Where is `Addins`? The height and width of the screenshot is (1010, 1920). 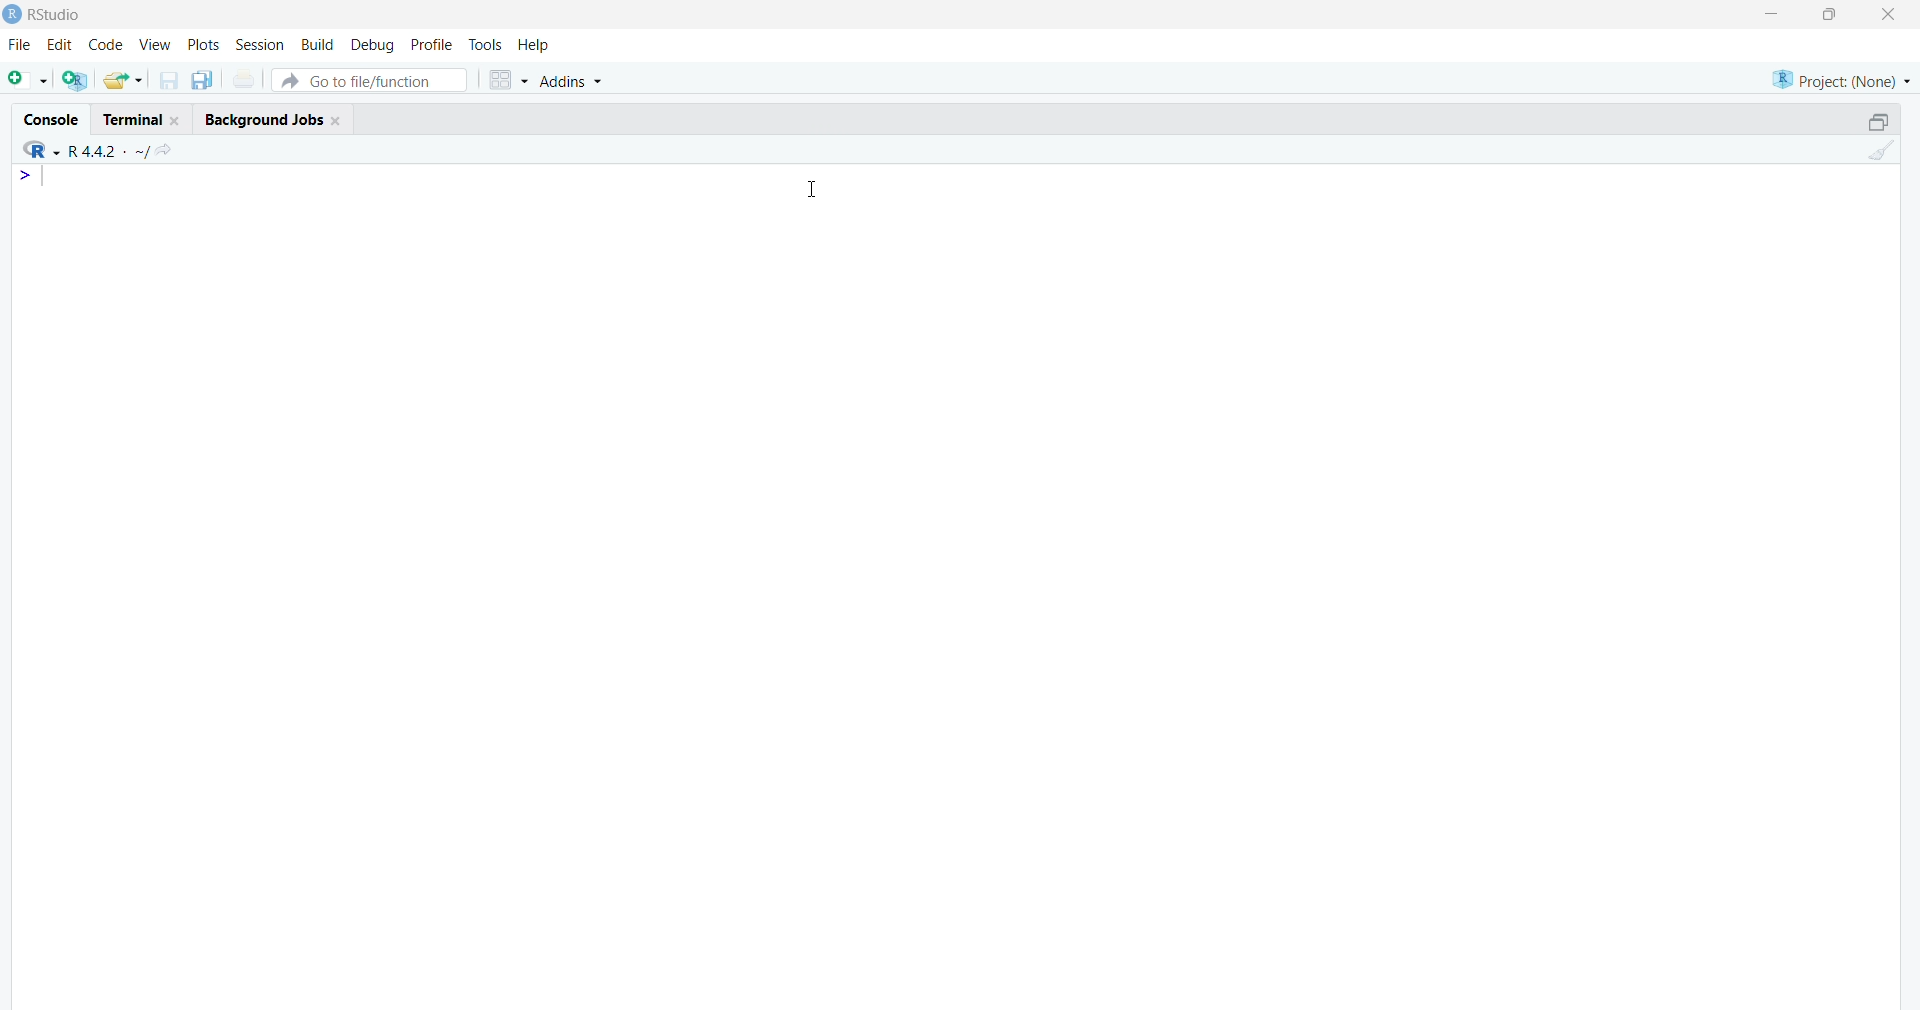
Addins is located at coordinates (575, 82).